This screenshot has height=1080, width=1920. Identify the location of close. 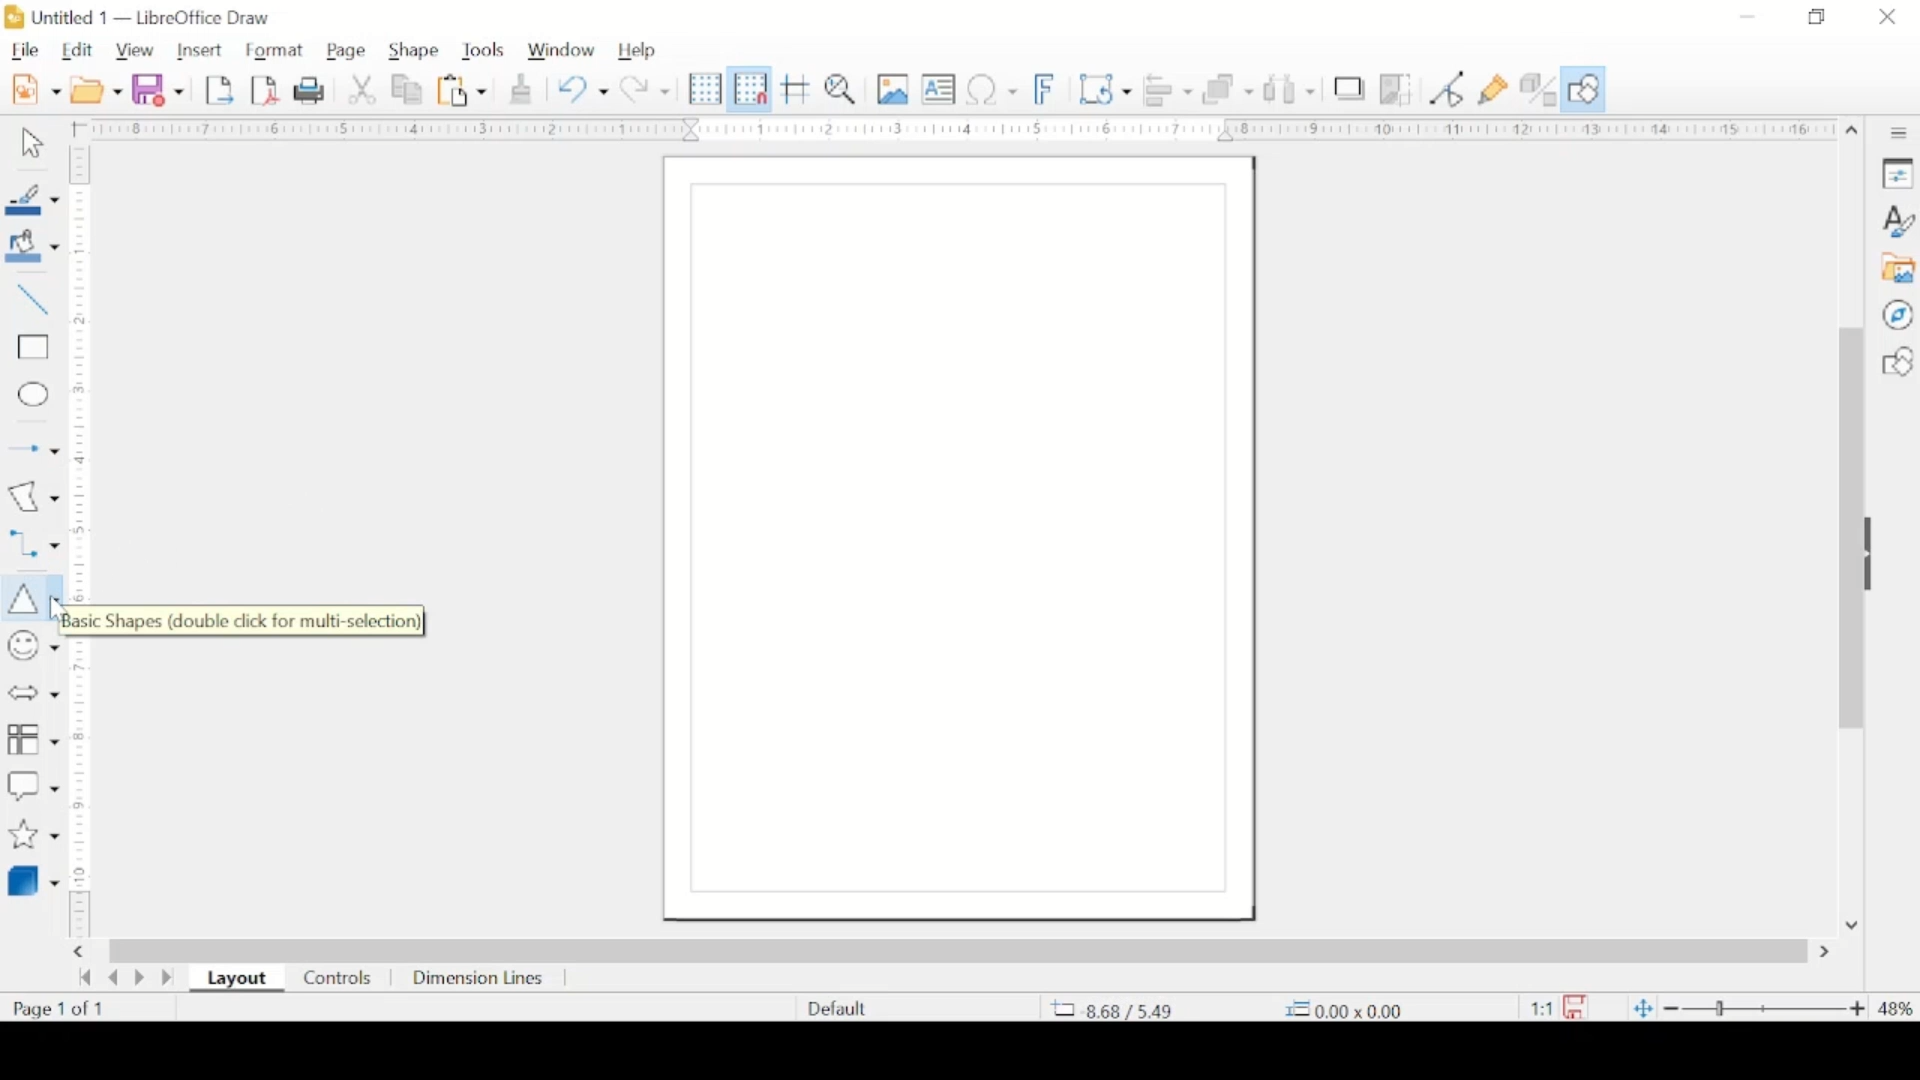
(1888, 17).